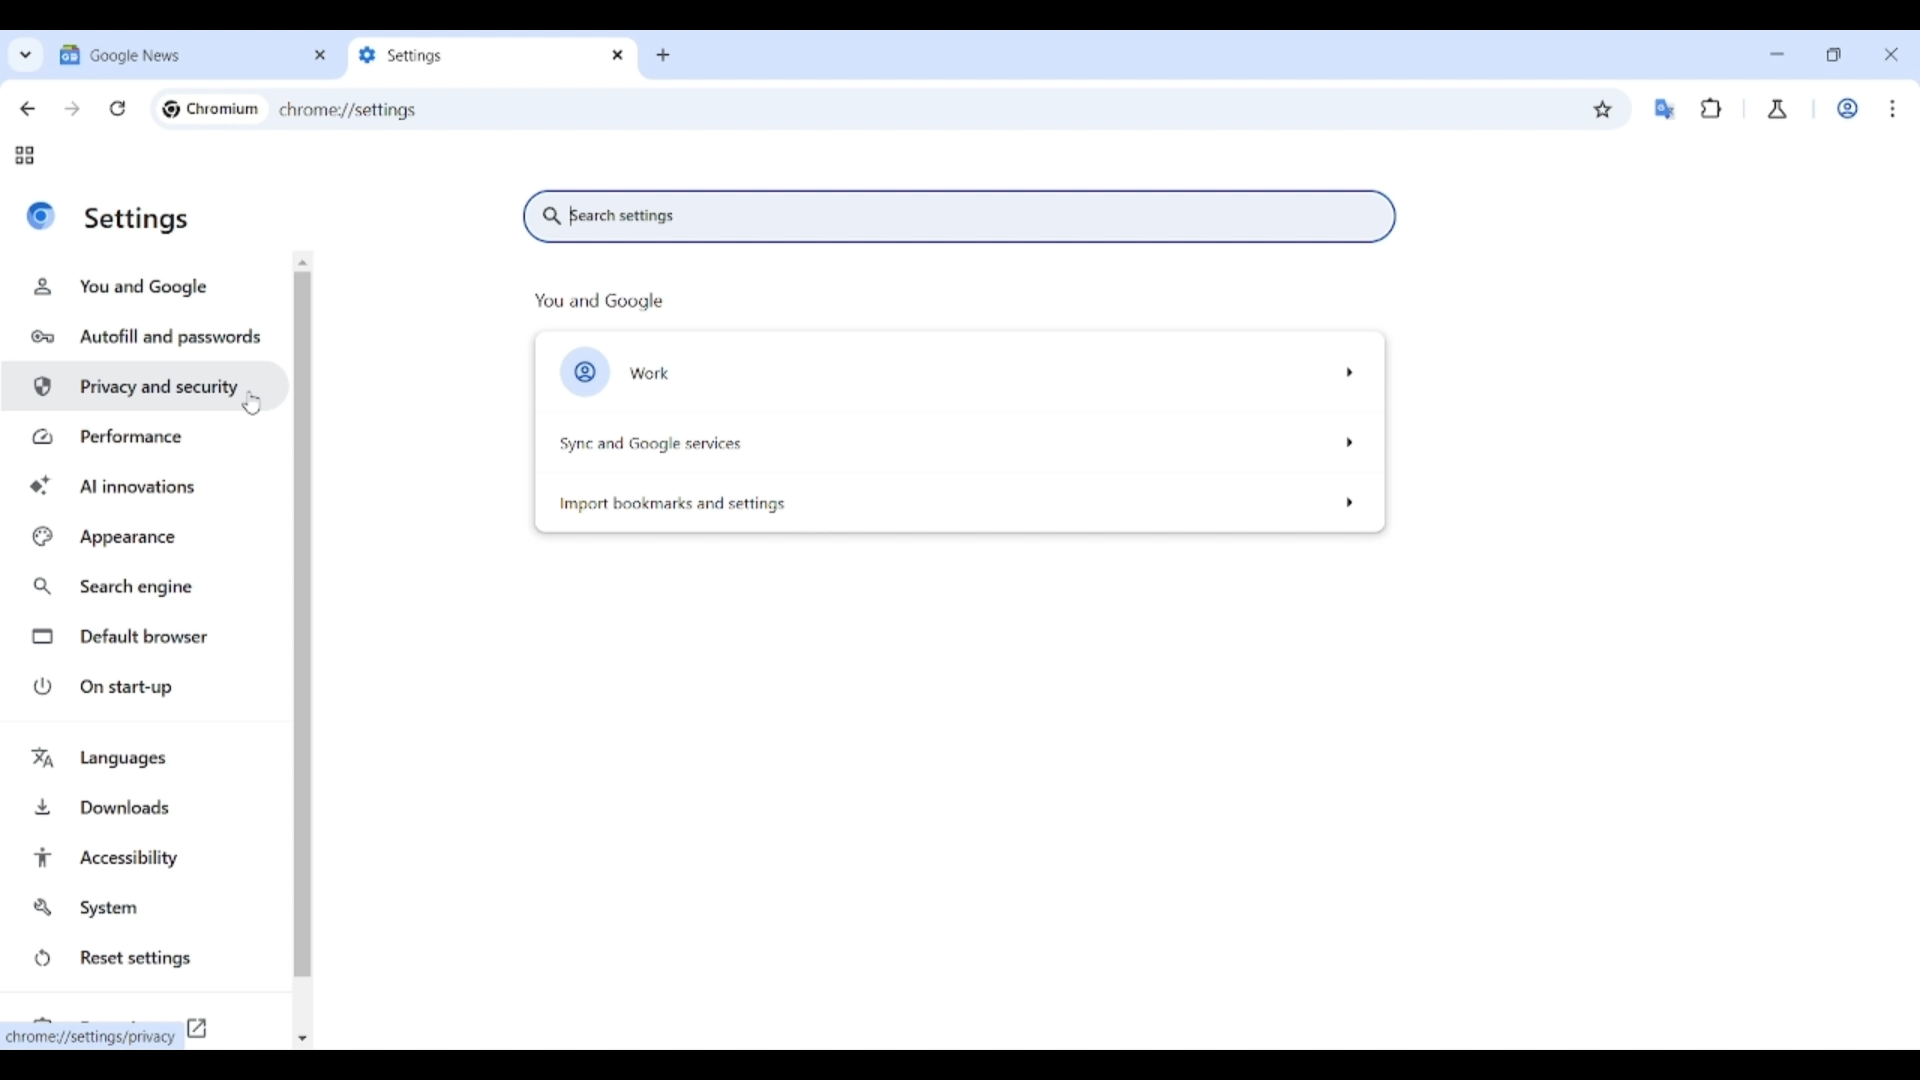  I want to click on Downloads, so click(147, 805).